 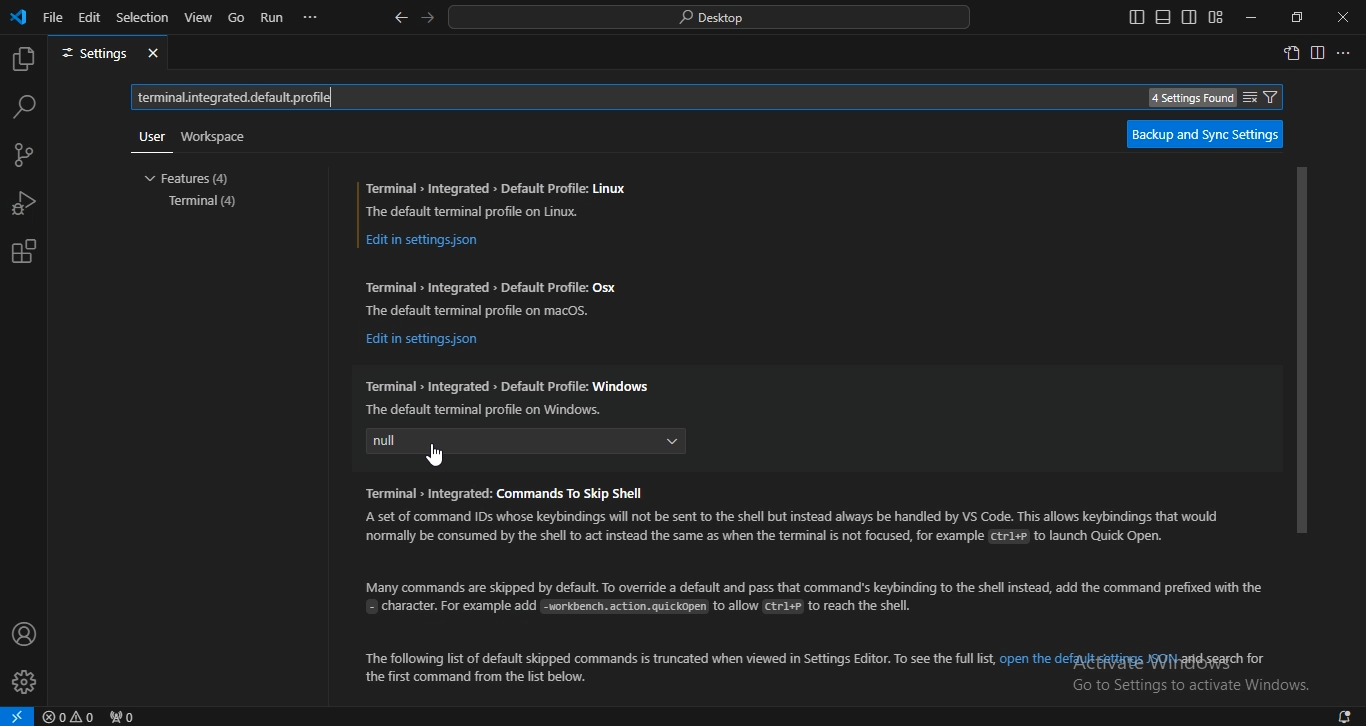 What do you see at coordinates (89, 19) in the screenshot?
I see `edit` at bounding box center [89, 19].